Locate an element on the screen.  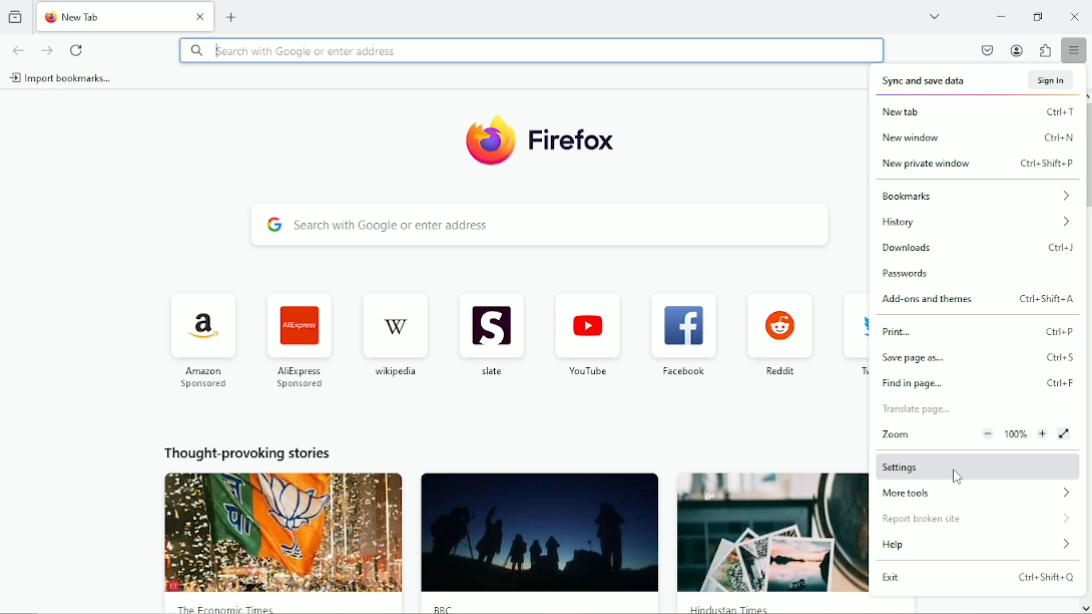
image is located at coordinates (773, 533).